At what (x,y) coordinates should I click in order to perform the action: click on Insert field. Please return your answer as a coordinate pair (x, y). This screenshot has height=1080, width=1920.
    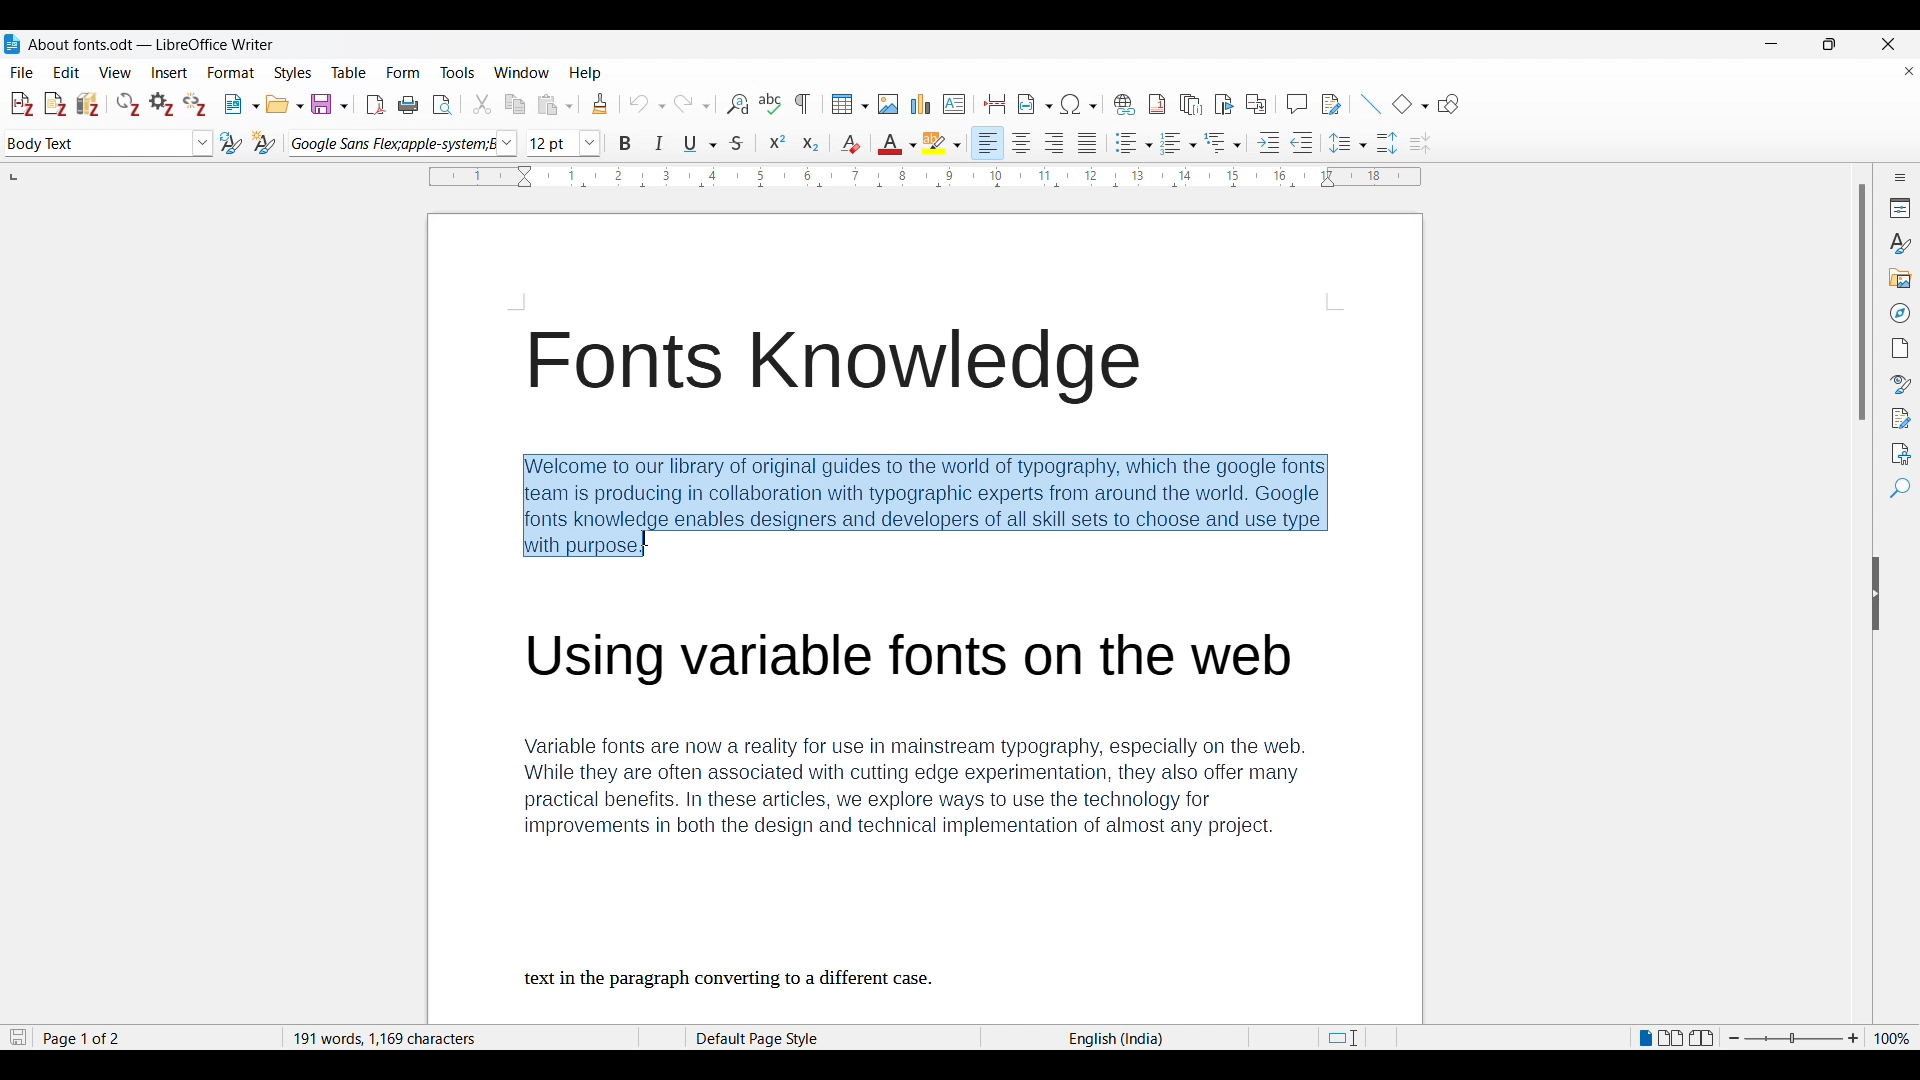
    Looking at the image, I should click on (1035, 104).